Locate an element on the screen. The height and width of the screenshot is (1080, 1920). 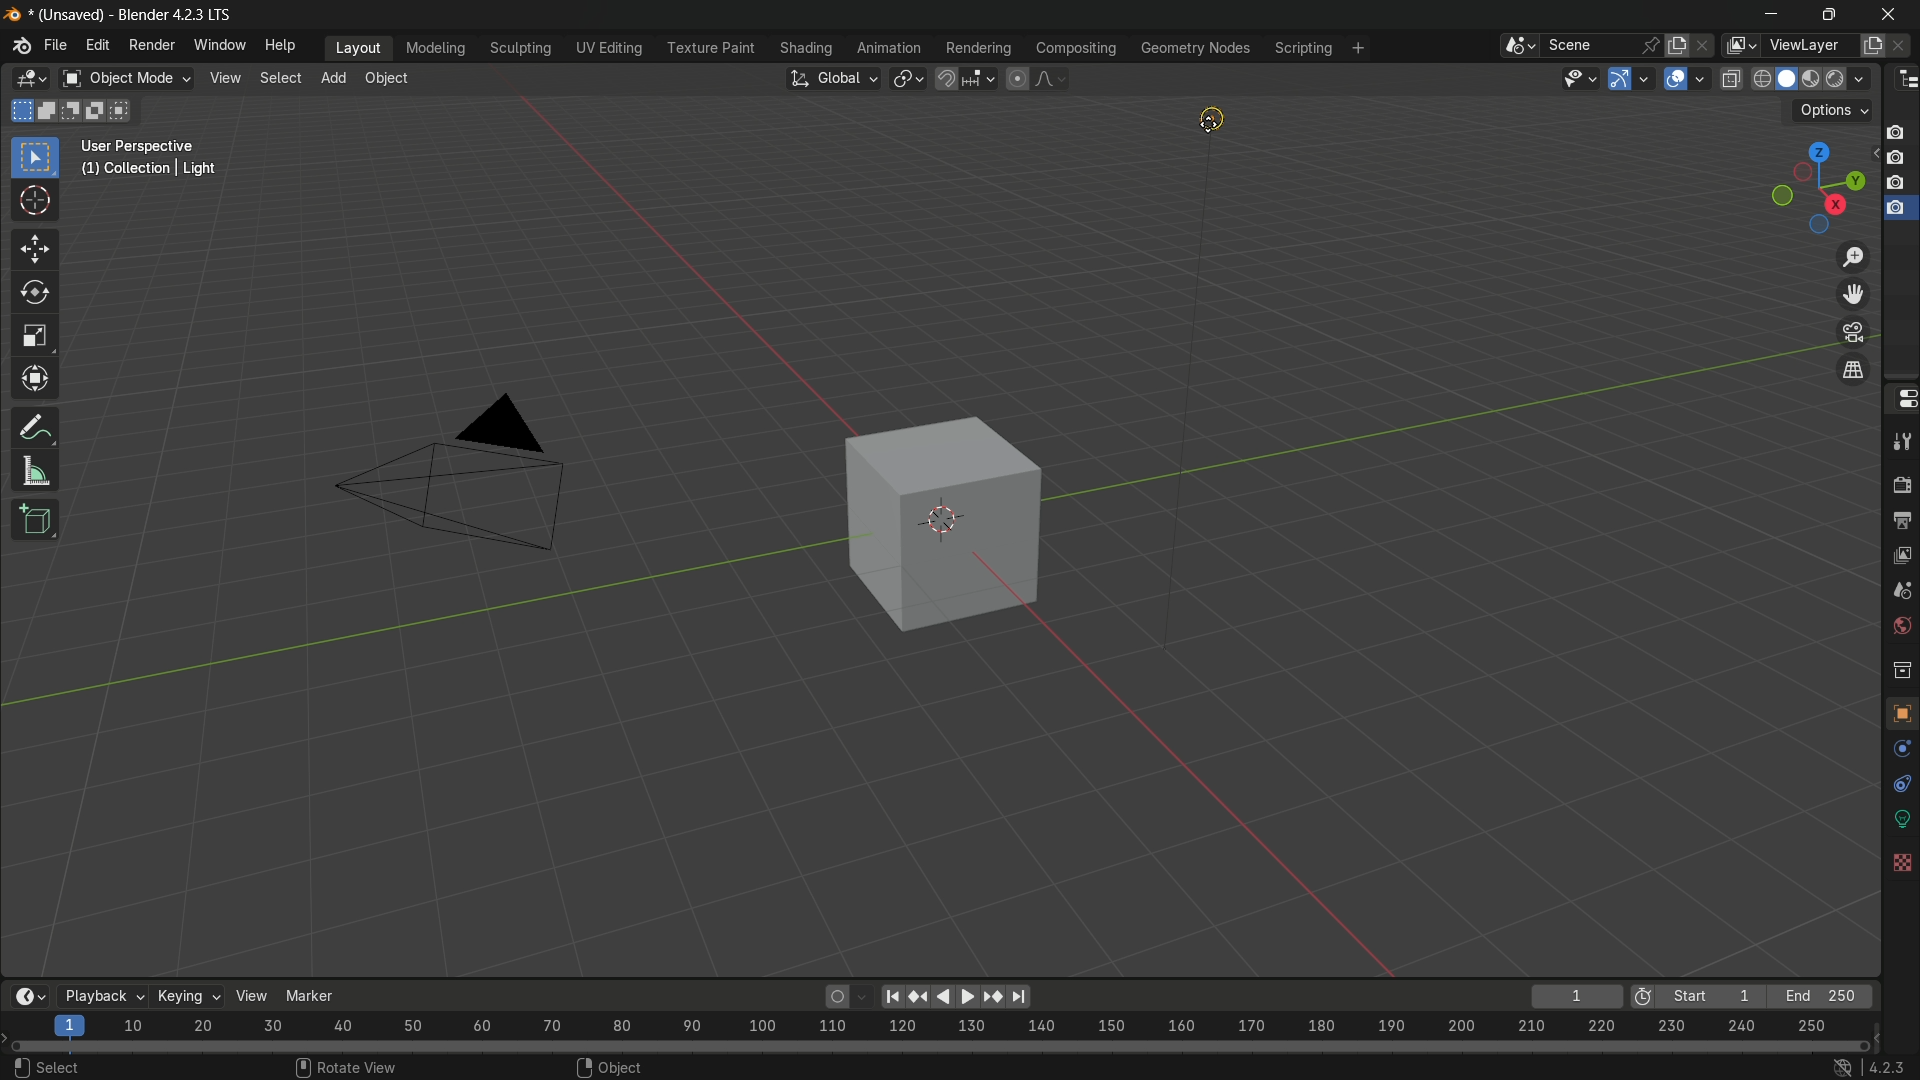
measure is located at coordinates (39, 472).